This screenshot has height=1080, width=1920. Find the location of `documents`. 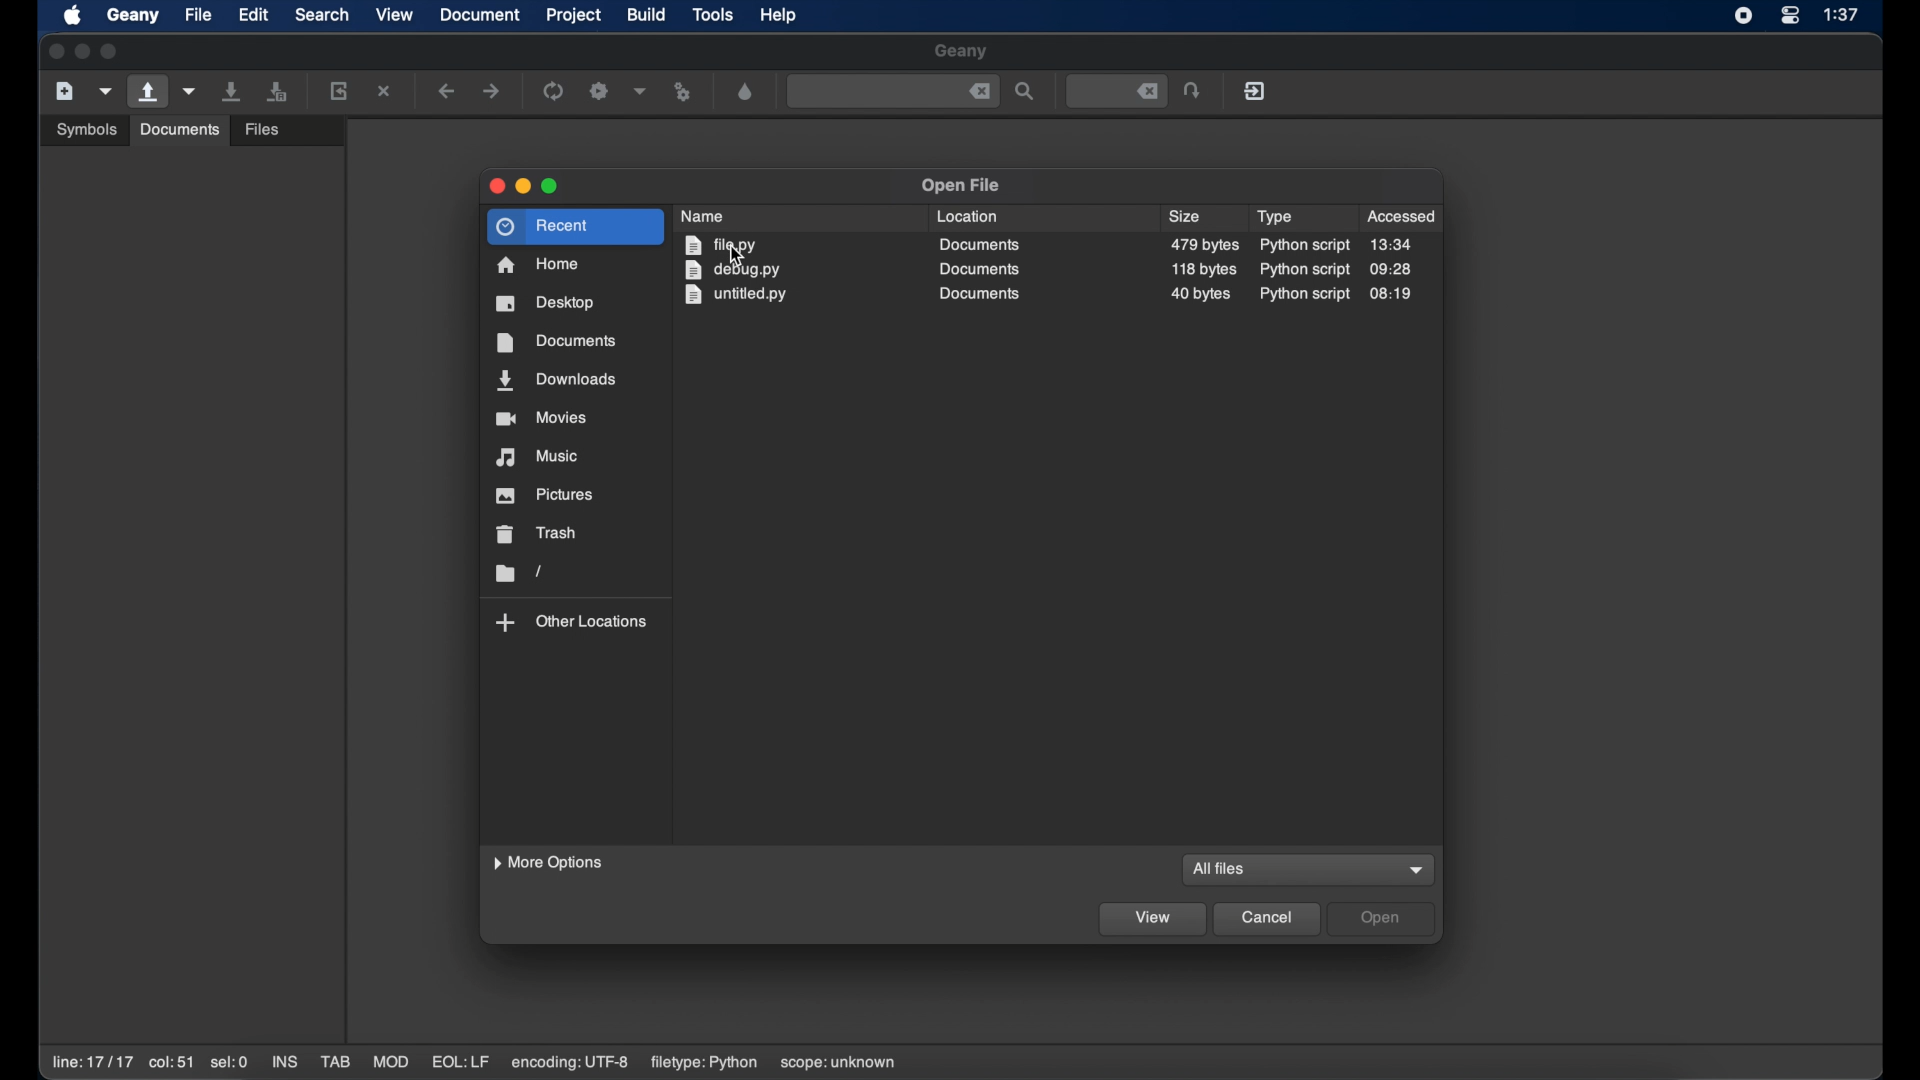

documents is located at coordinates (979, 269).